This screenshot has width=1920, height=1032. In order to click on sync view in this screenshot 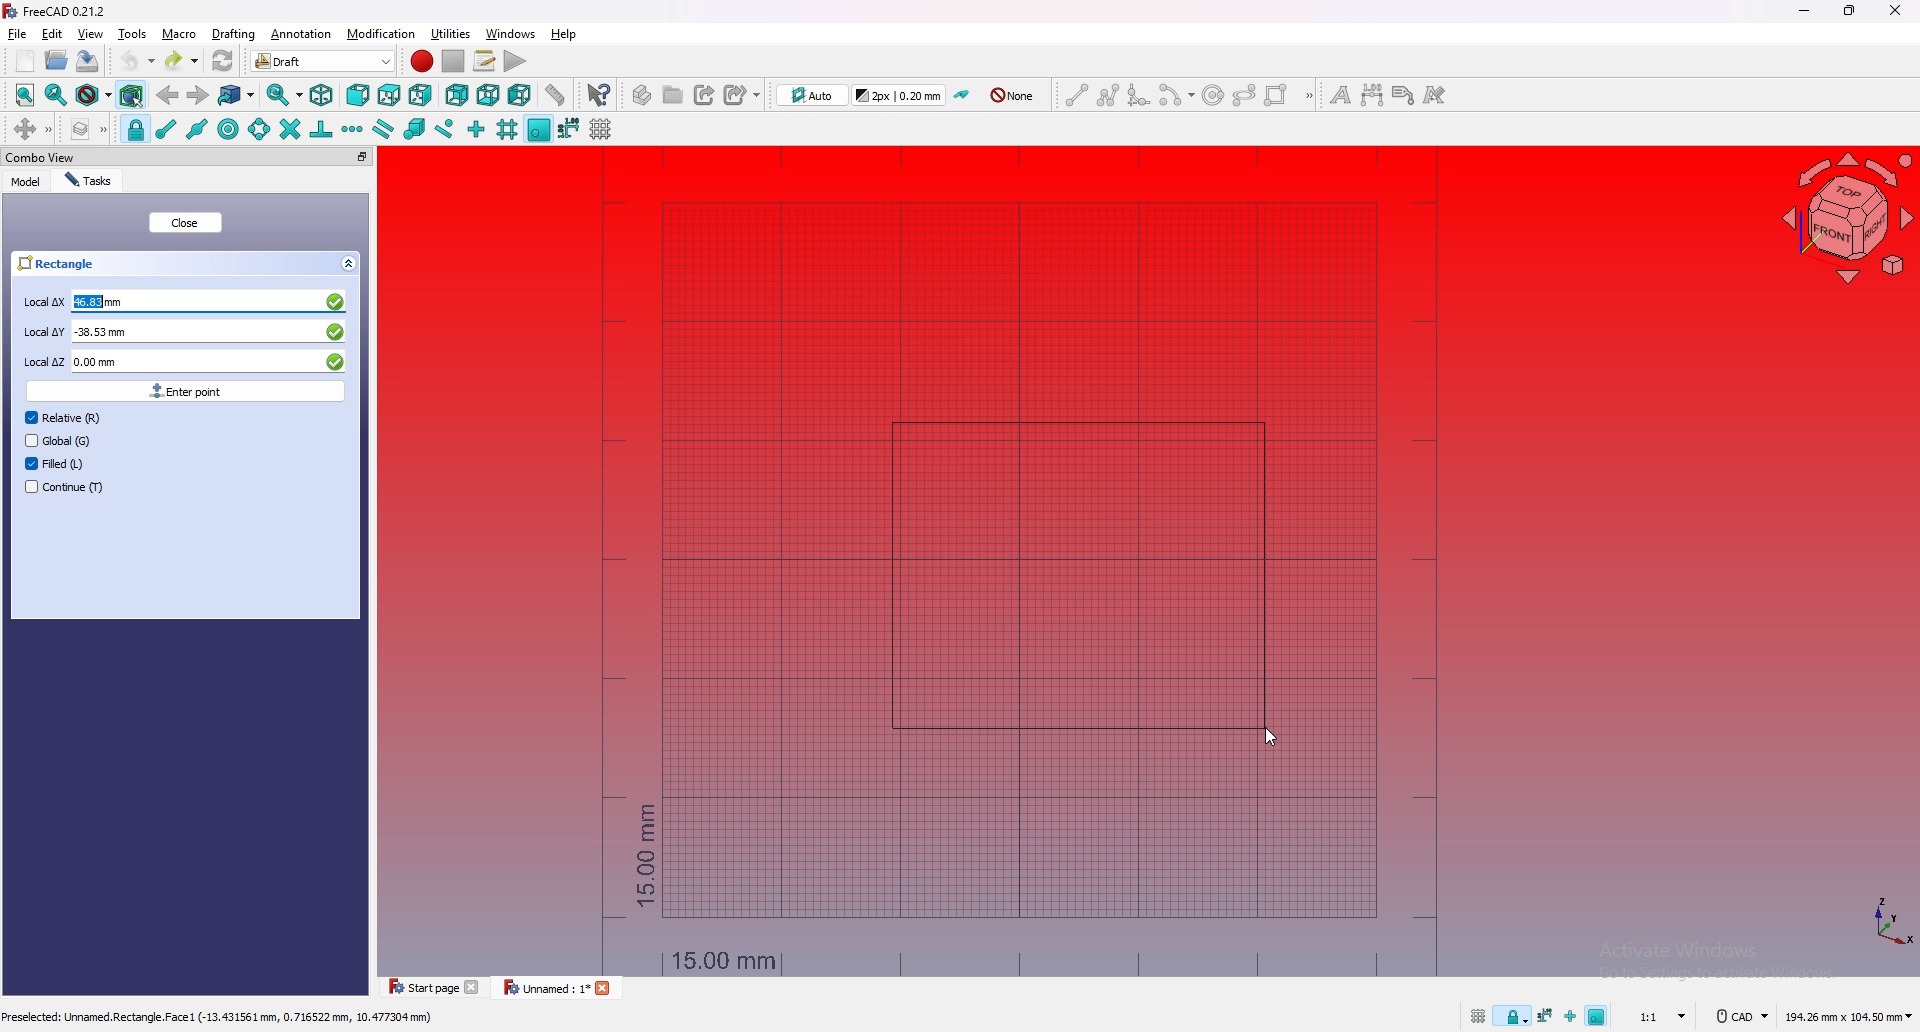, I will do `click(285, 95)`.